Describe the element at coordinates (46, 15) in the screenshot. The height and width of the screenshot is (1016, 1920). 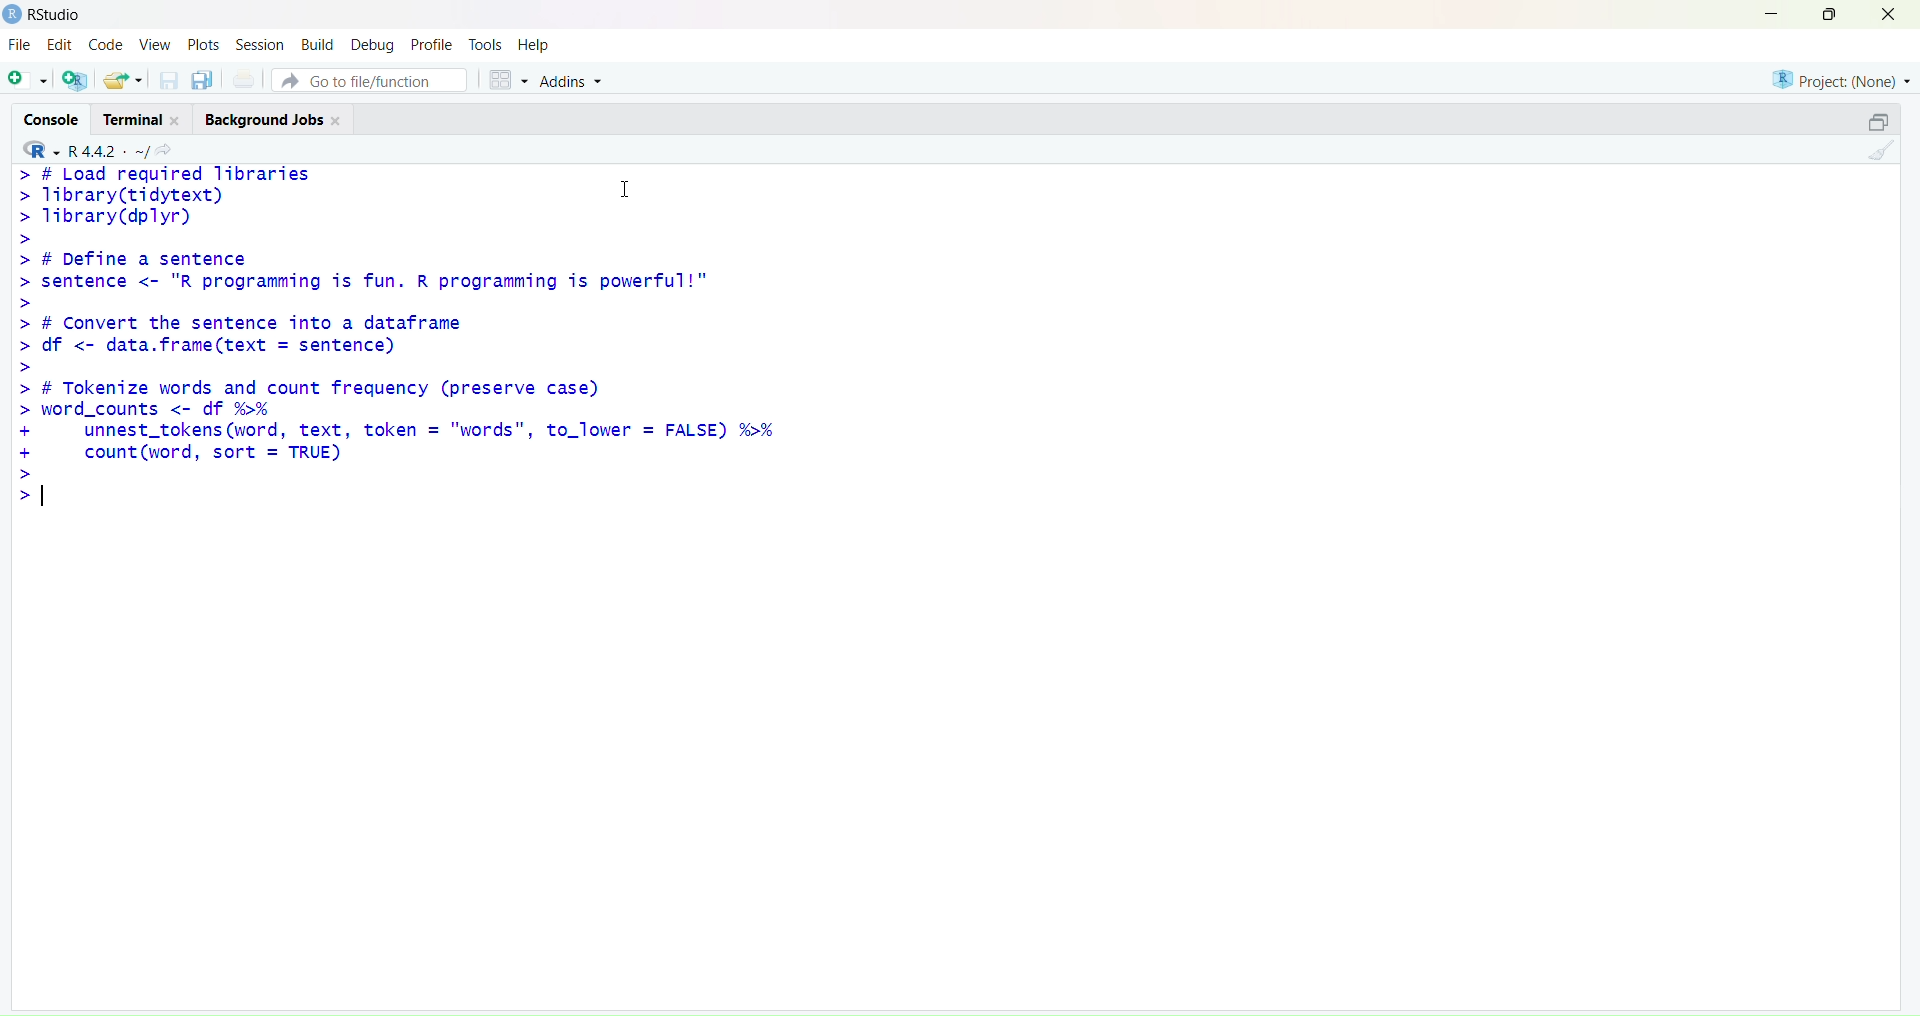
I see `Rstudio` at that location.